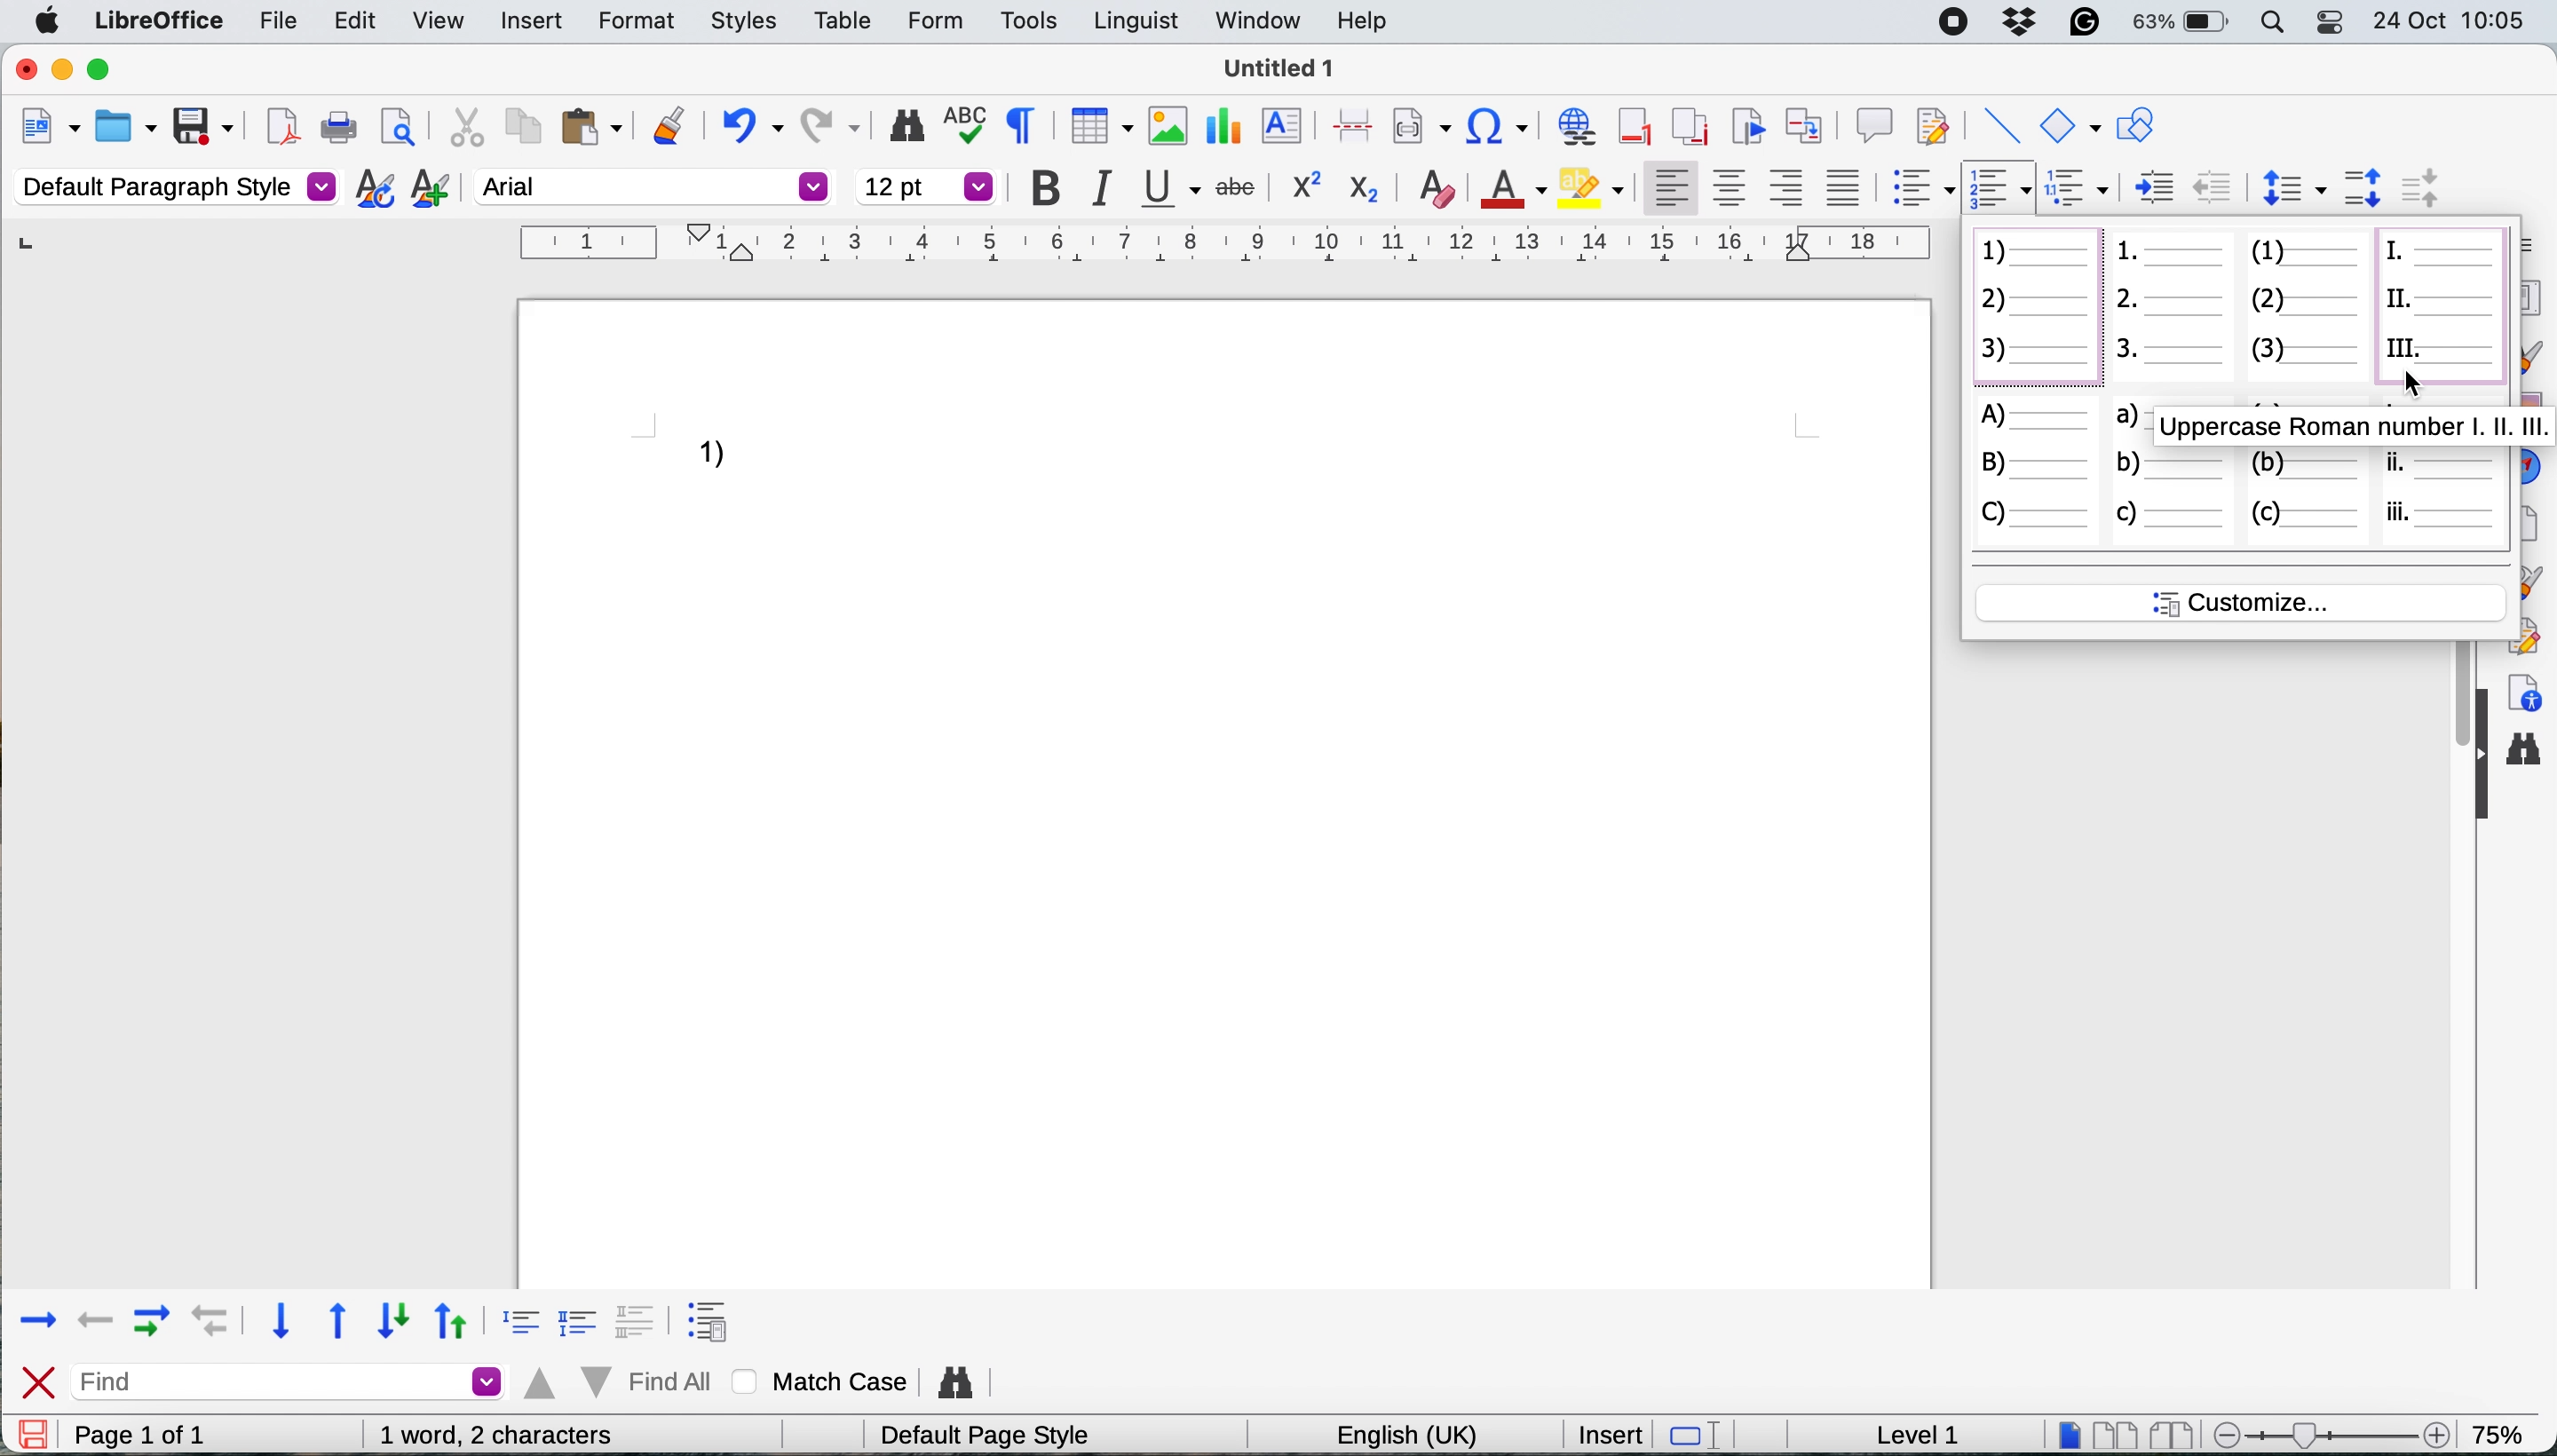  I want to click on insert, so click(1611, 1434).